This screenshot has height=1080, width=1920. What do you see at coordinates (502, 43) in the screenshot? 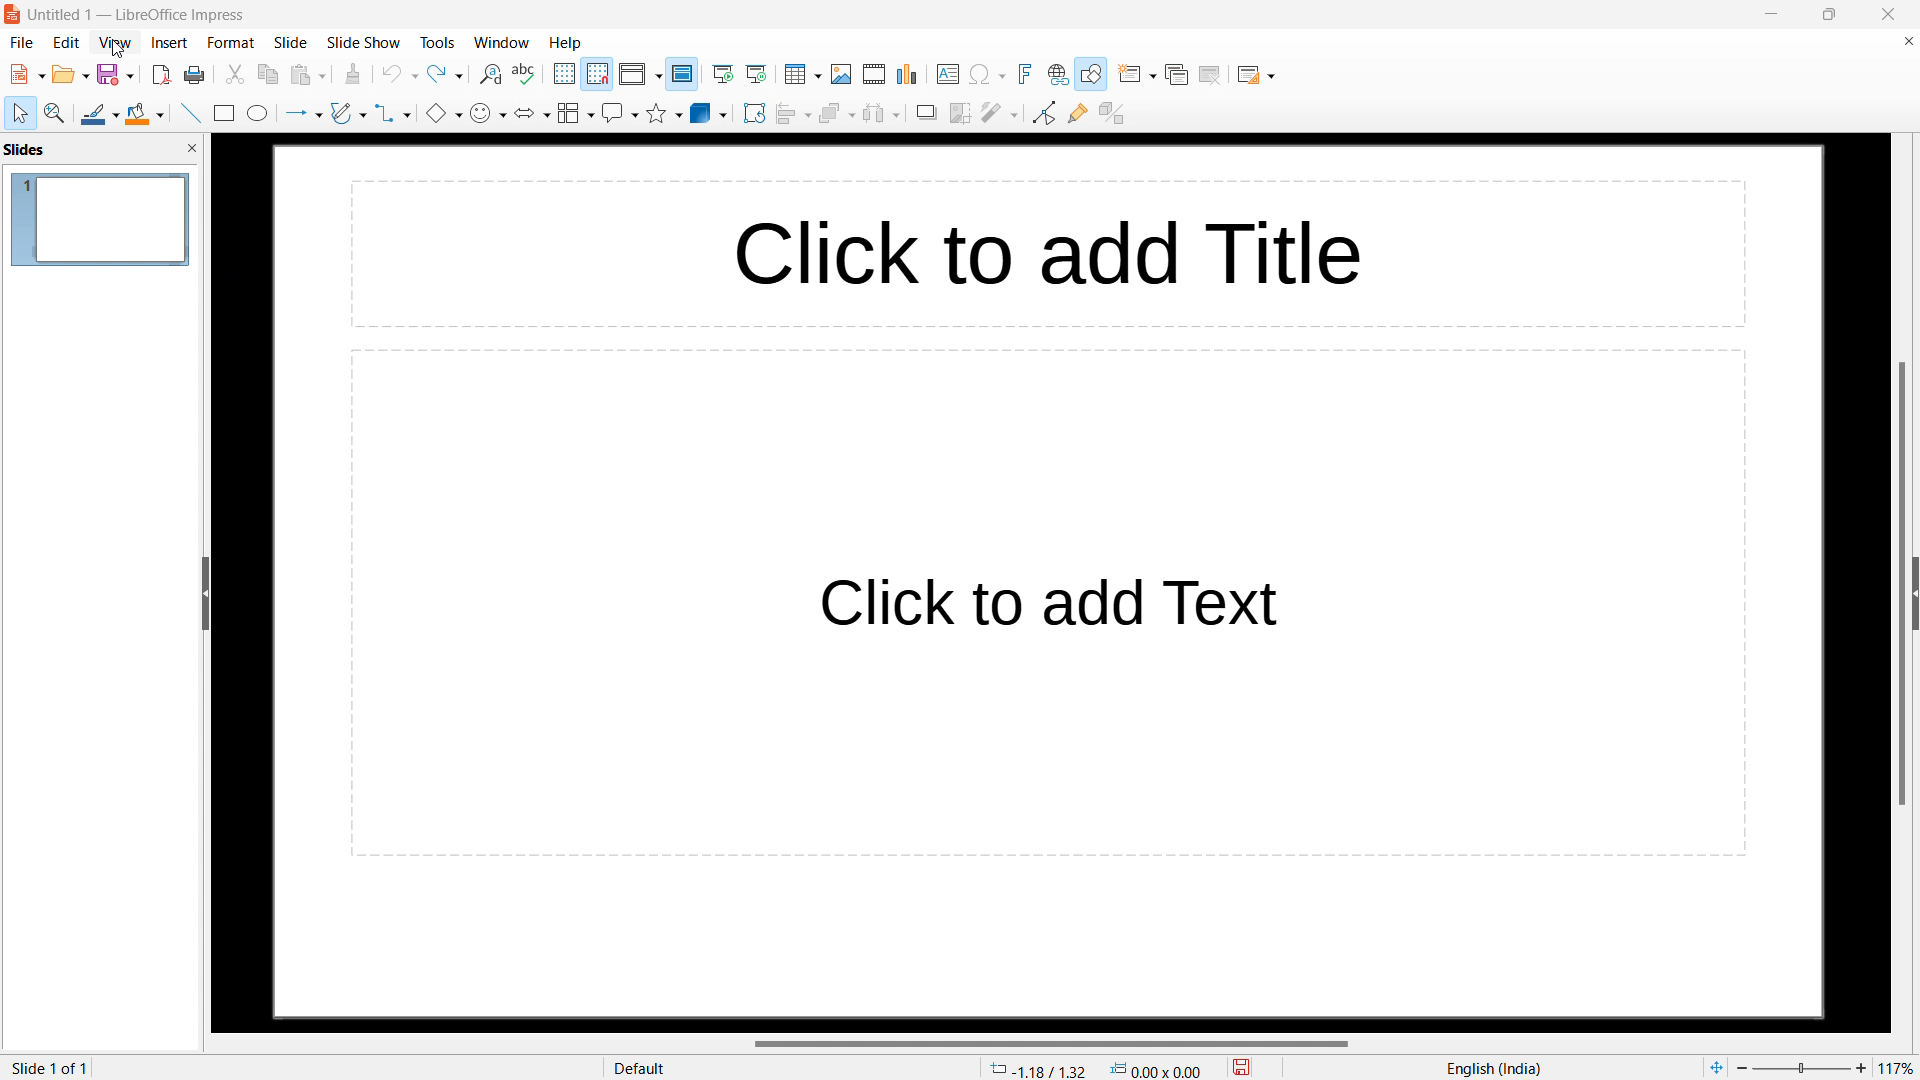
I see `window` at bounding box center [502, 43].